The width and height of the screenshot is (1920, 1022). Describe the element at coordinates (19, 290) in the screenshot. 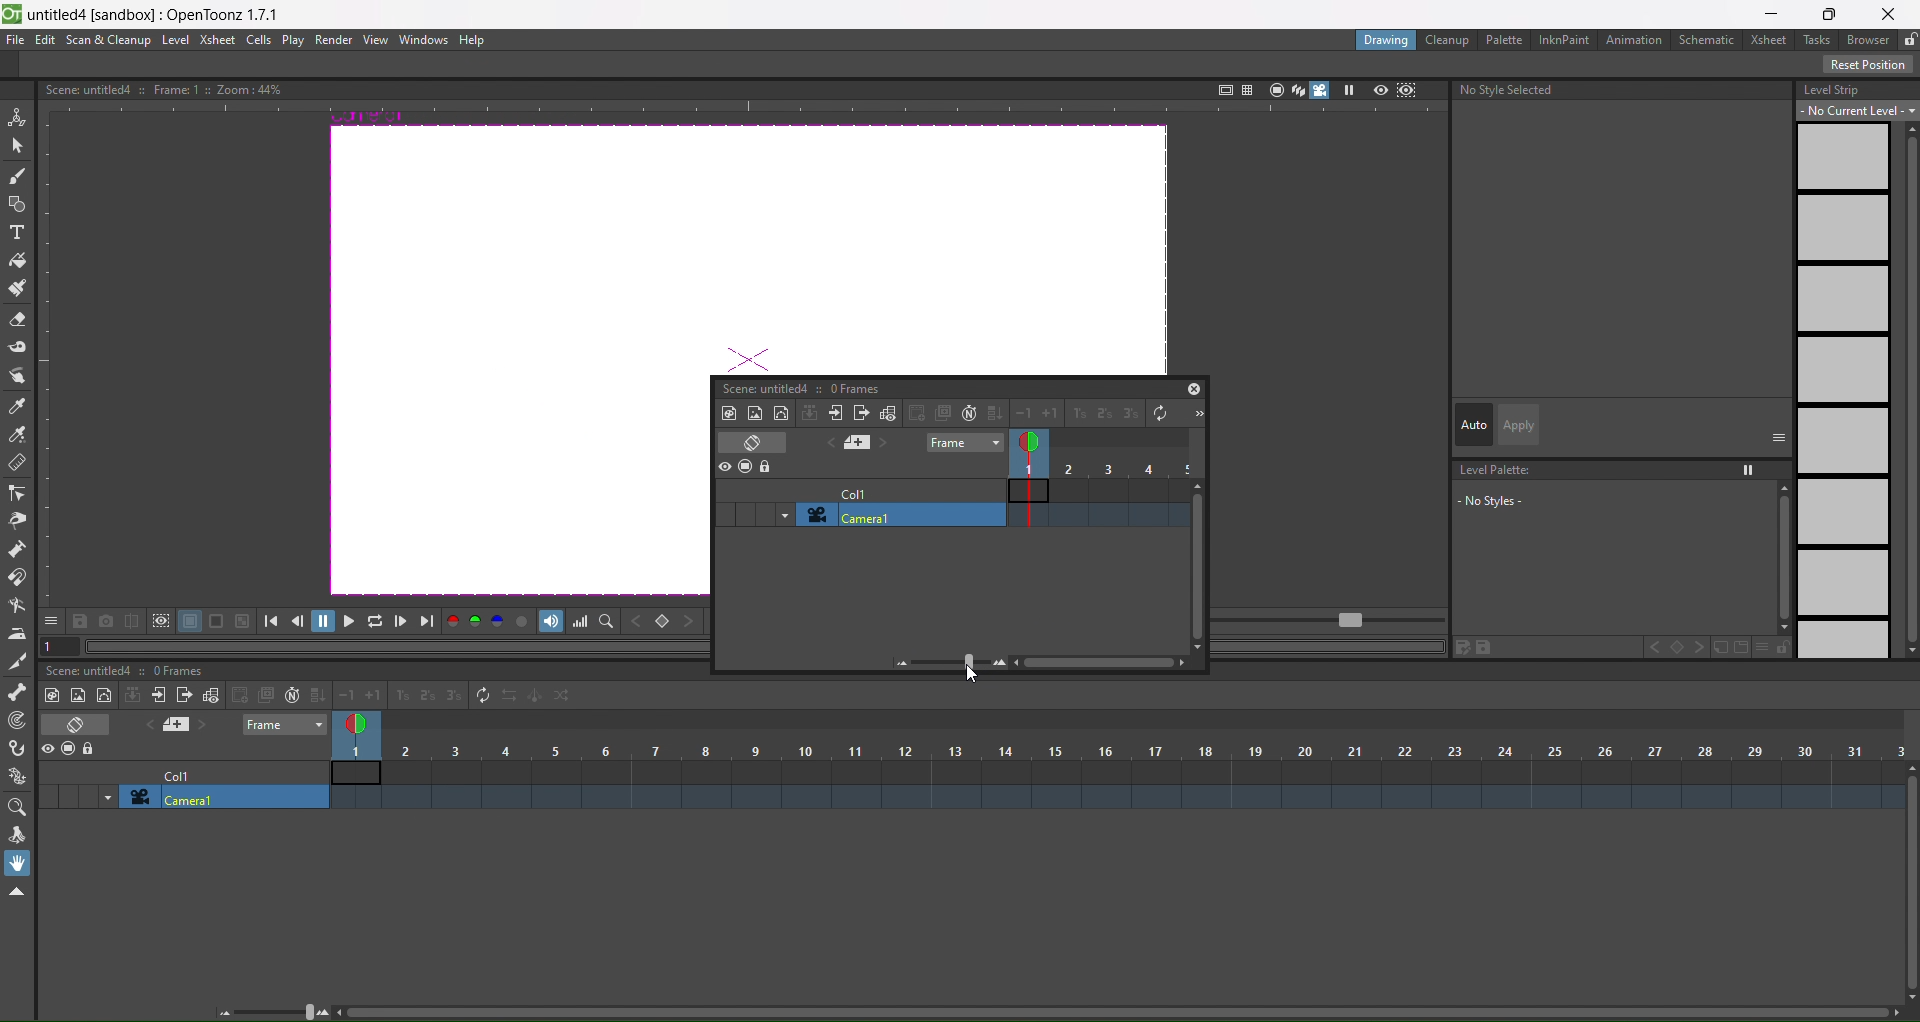

I see `paint brush tool` at that location.